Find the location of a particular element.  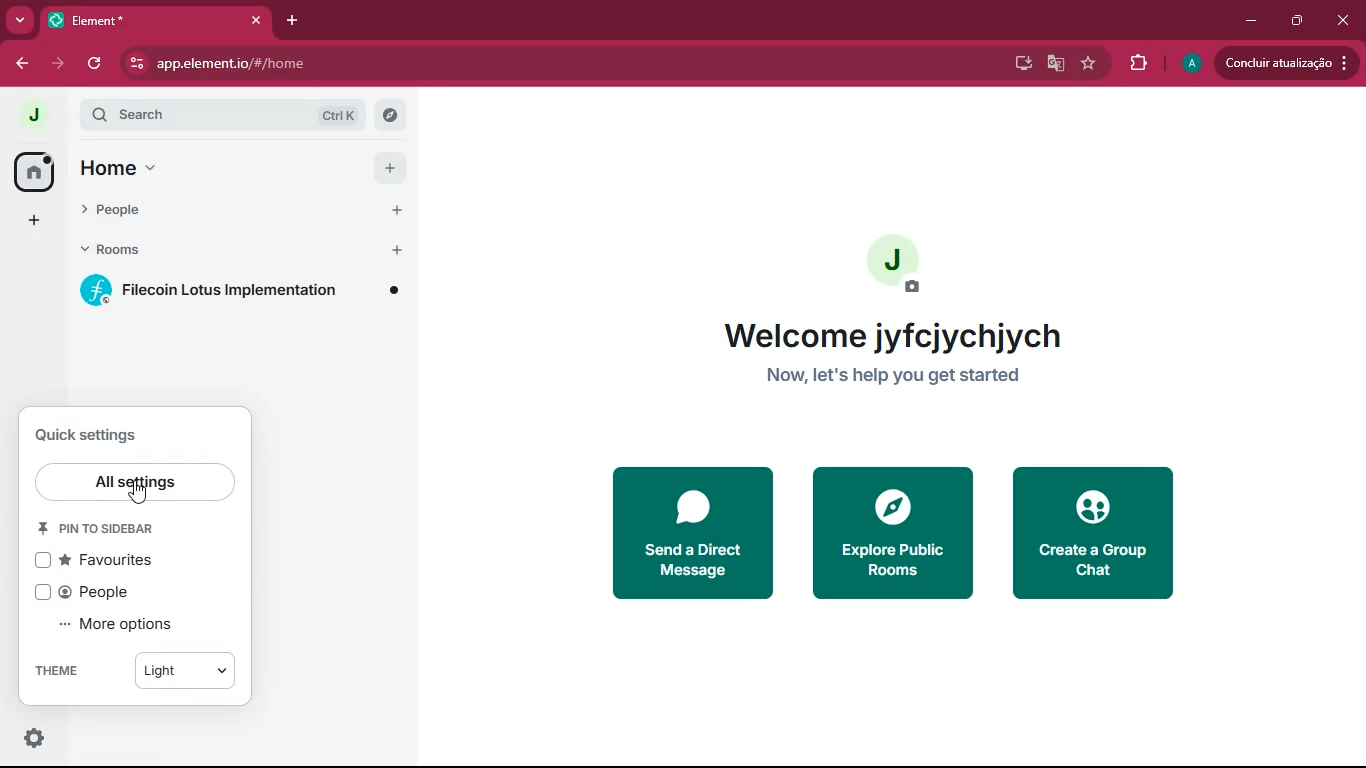

now, let's help you get started is located at coordinates (889, 377).